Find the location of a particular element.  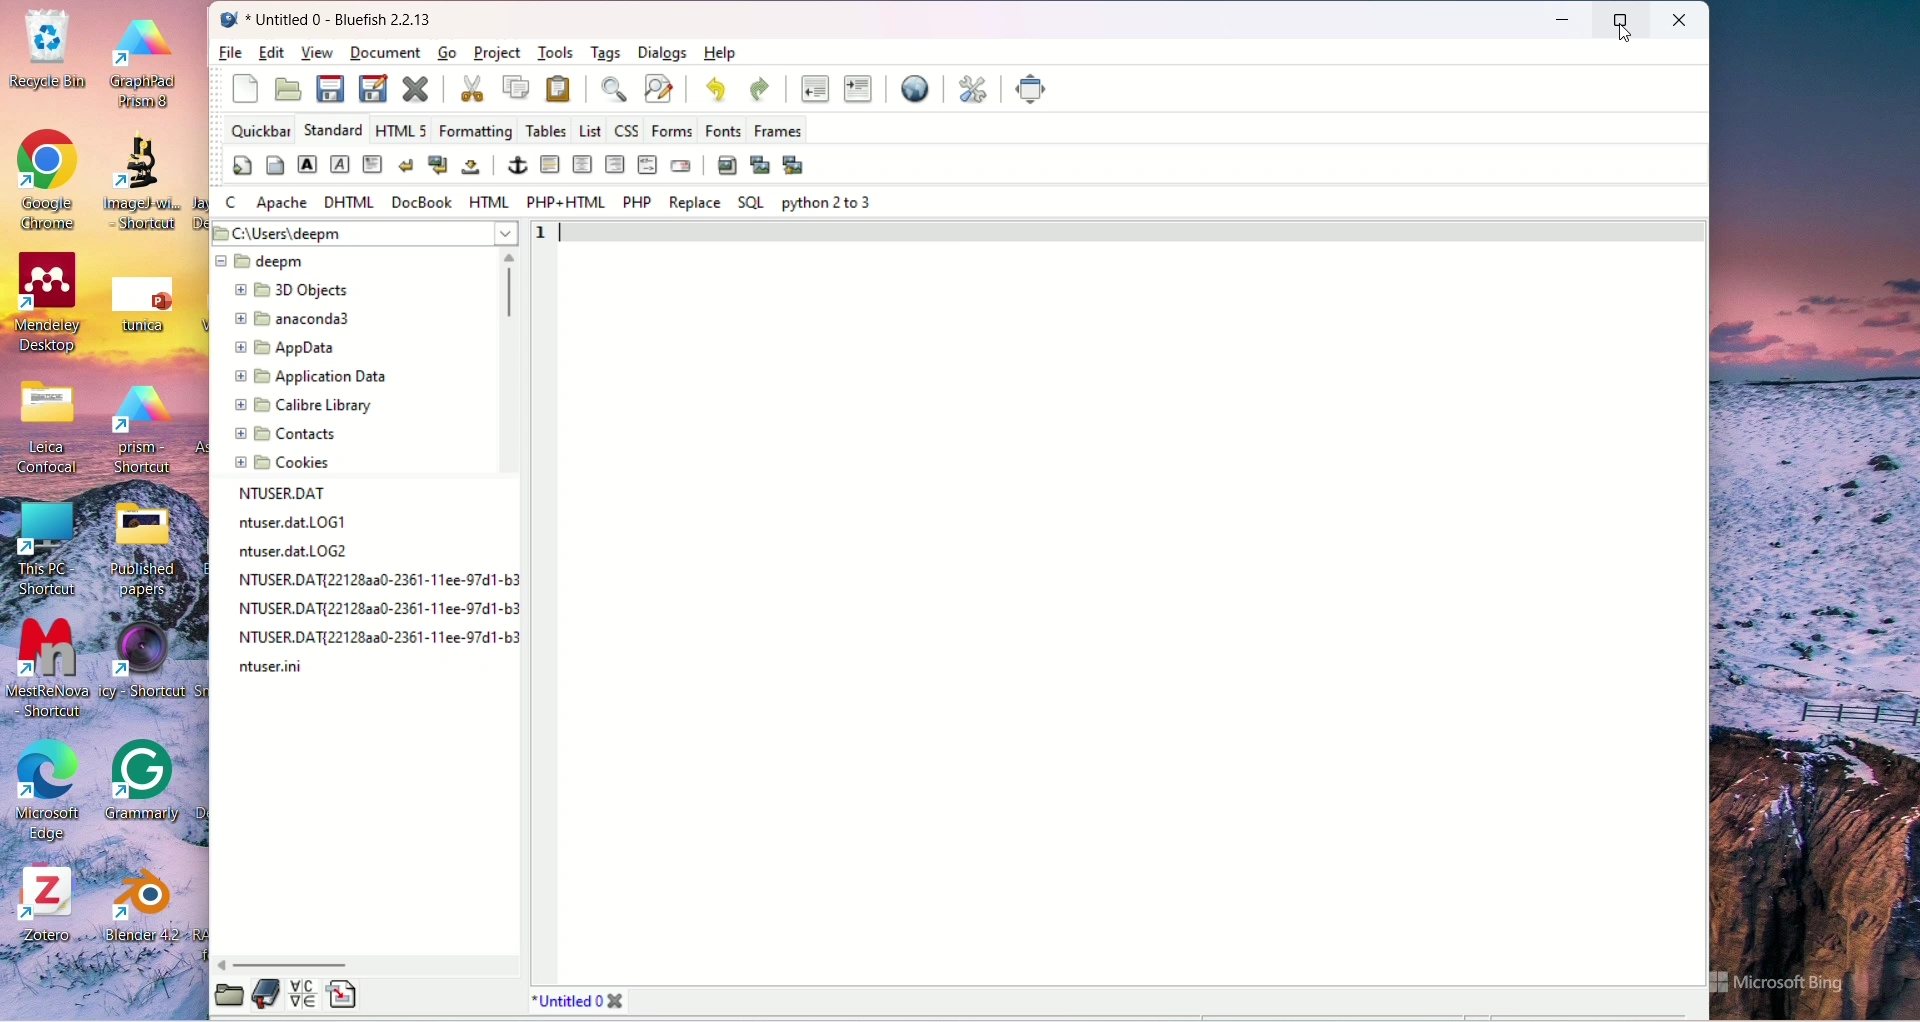

mendeley desktop is located at coordinates (47, 304).